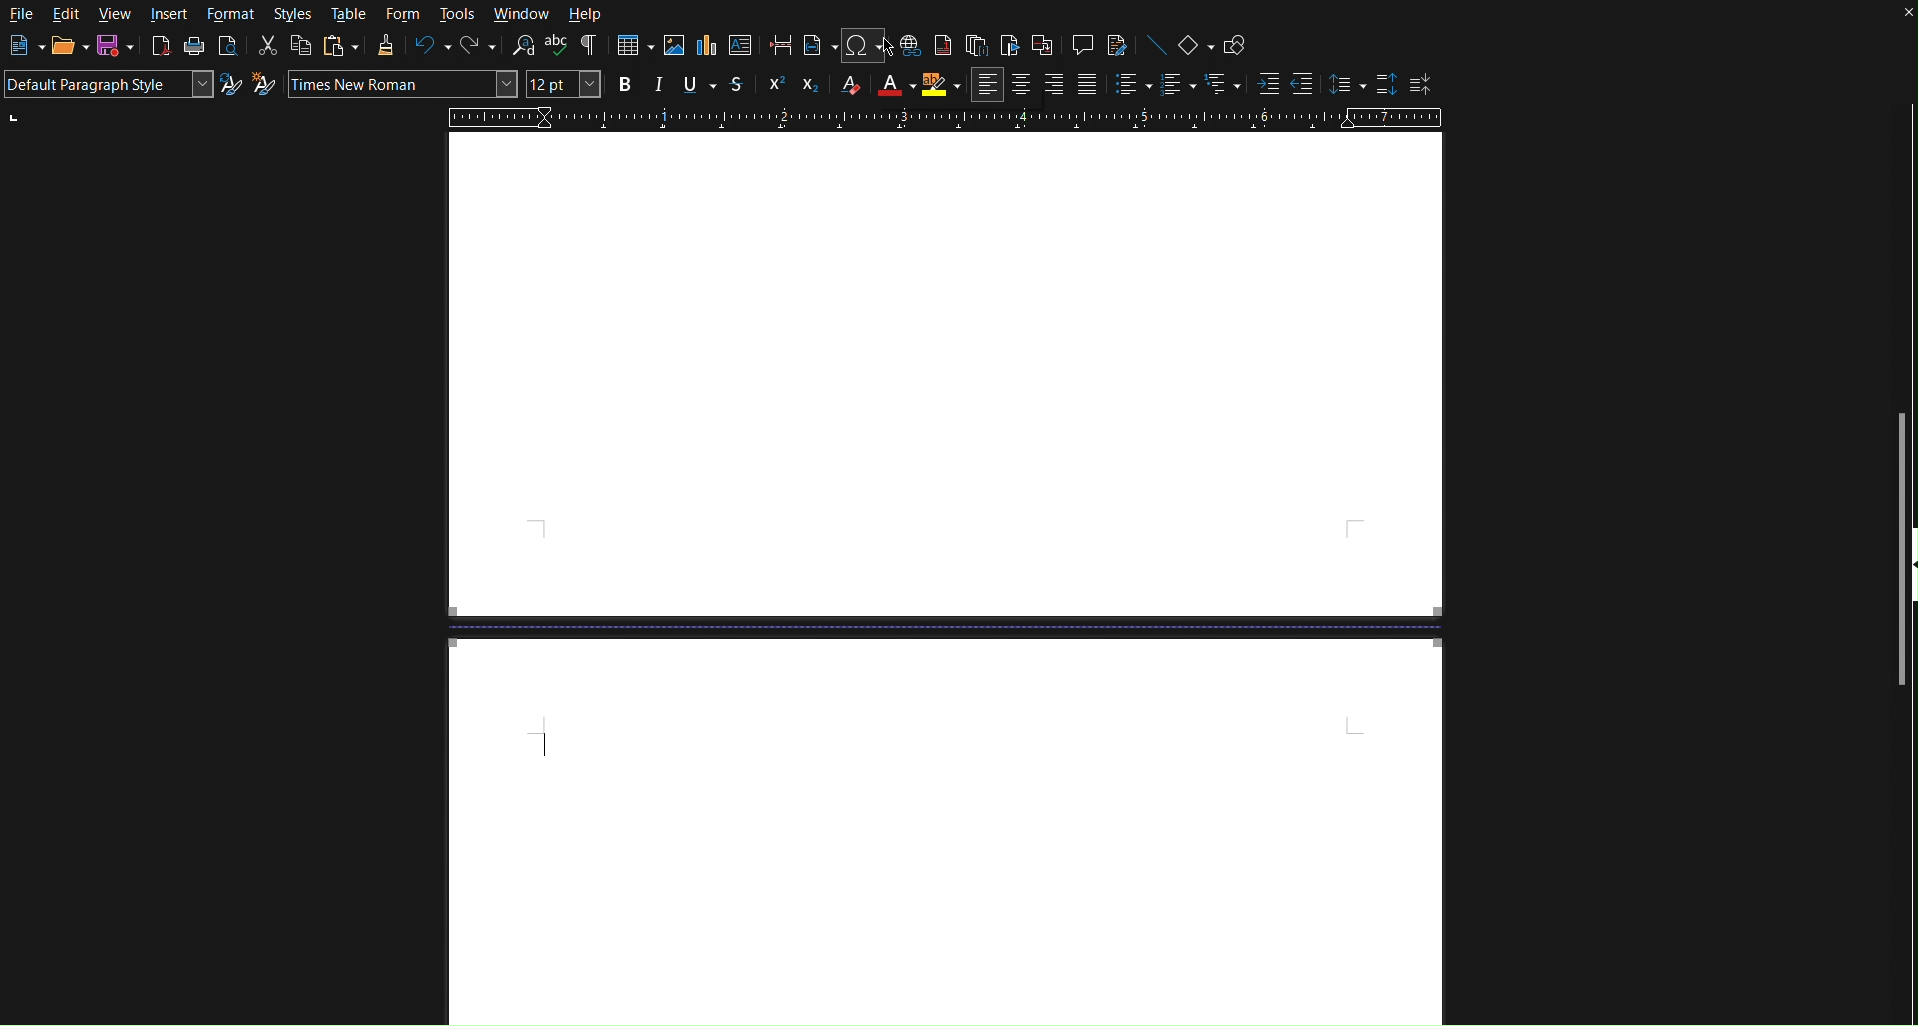 Image resolution: width=1918 pixels, height=1026 pixels. Describe the element at coordinates (22, 13) in the screenshot. I see `File` at that location.